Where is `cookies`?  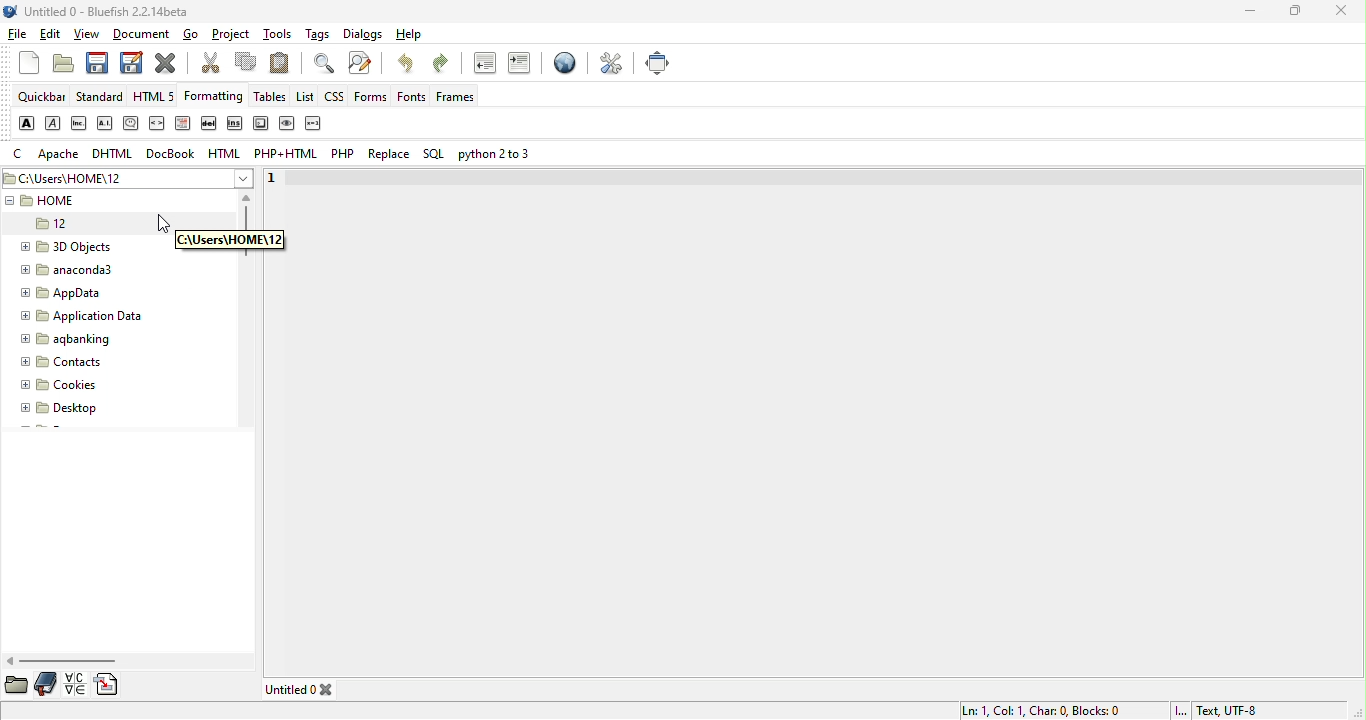
cookies is located at coordinates (67, 385).